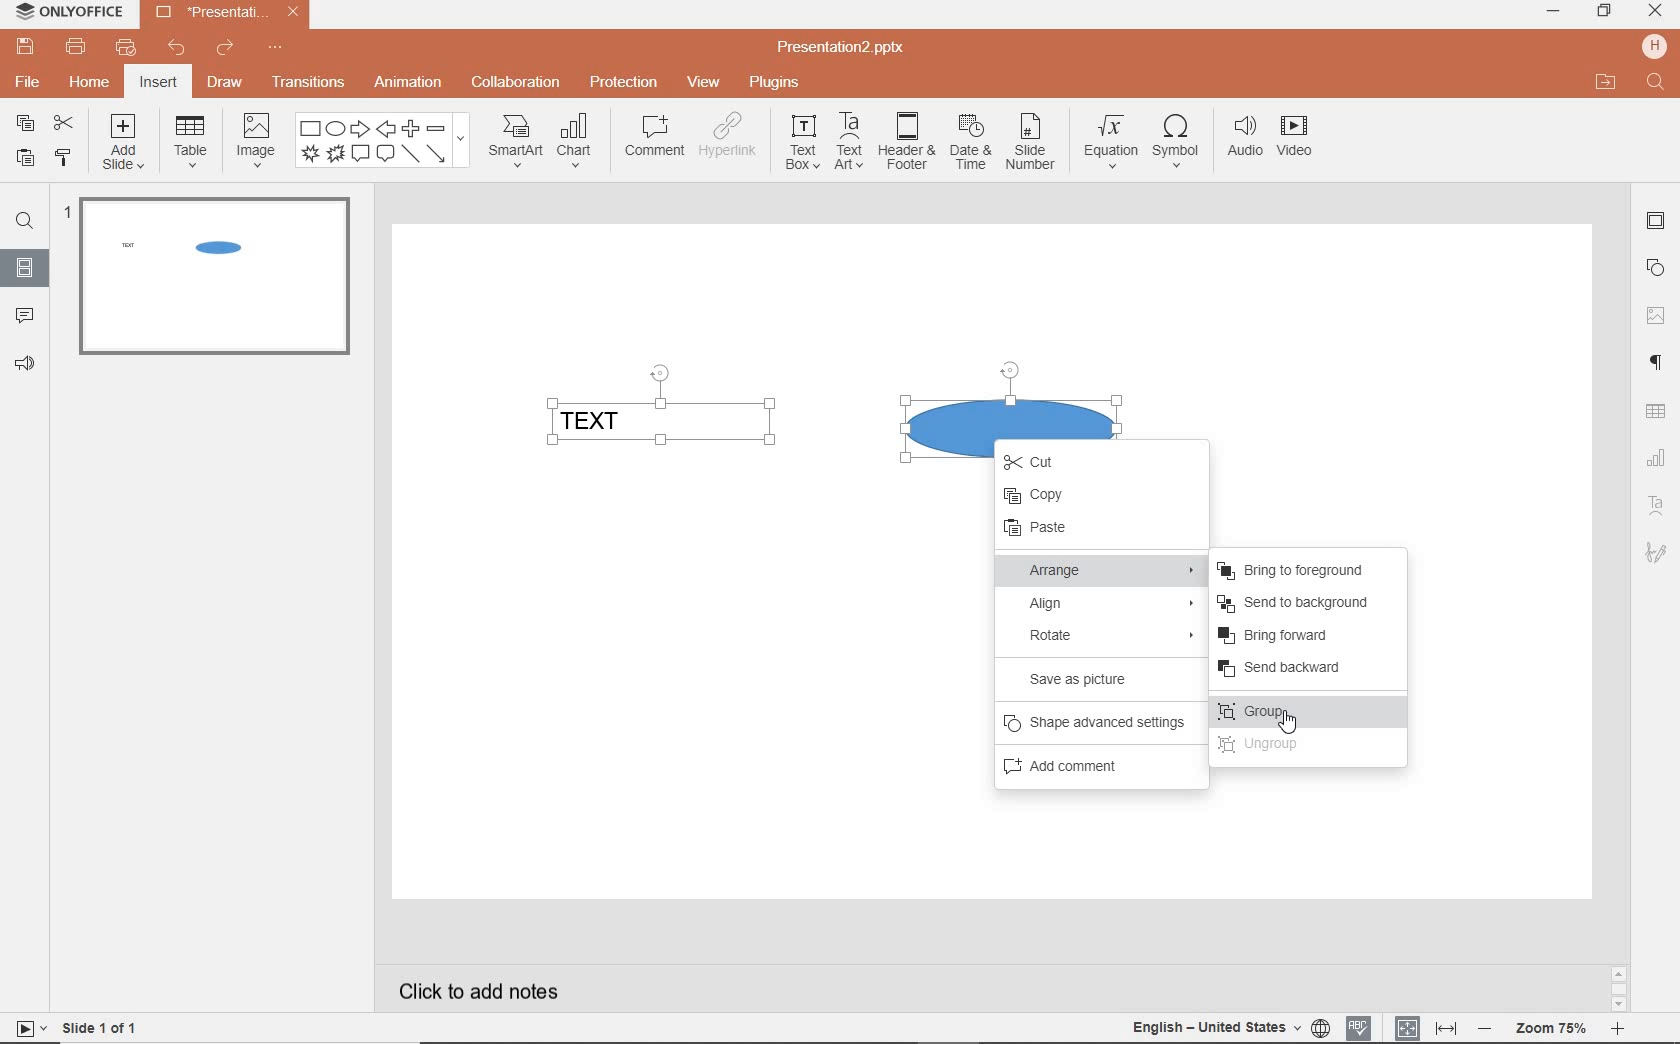 This screenshot has height=1044, width=1680. I want to click on CURSOR, so click(1286, 720).